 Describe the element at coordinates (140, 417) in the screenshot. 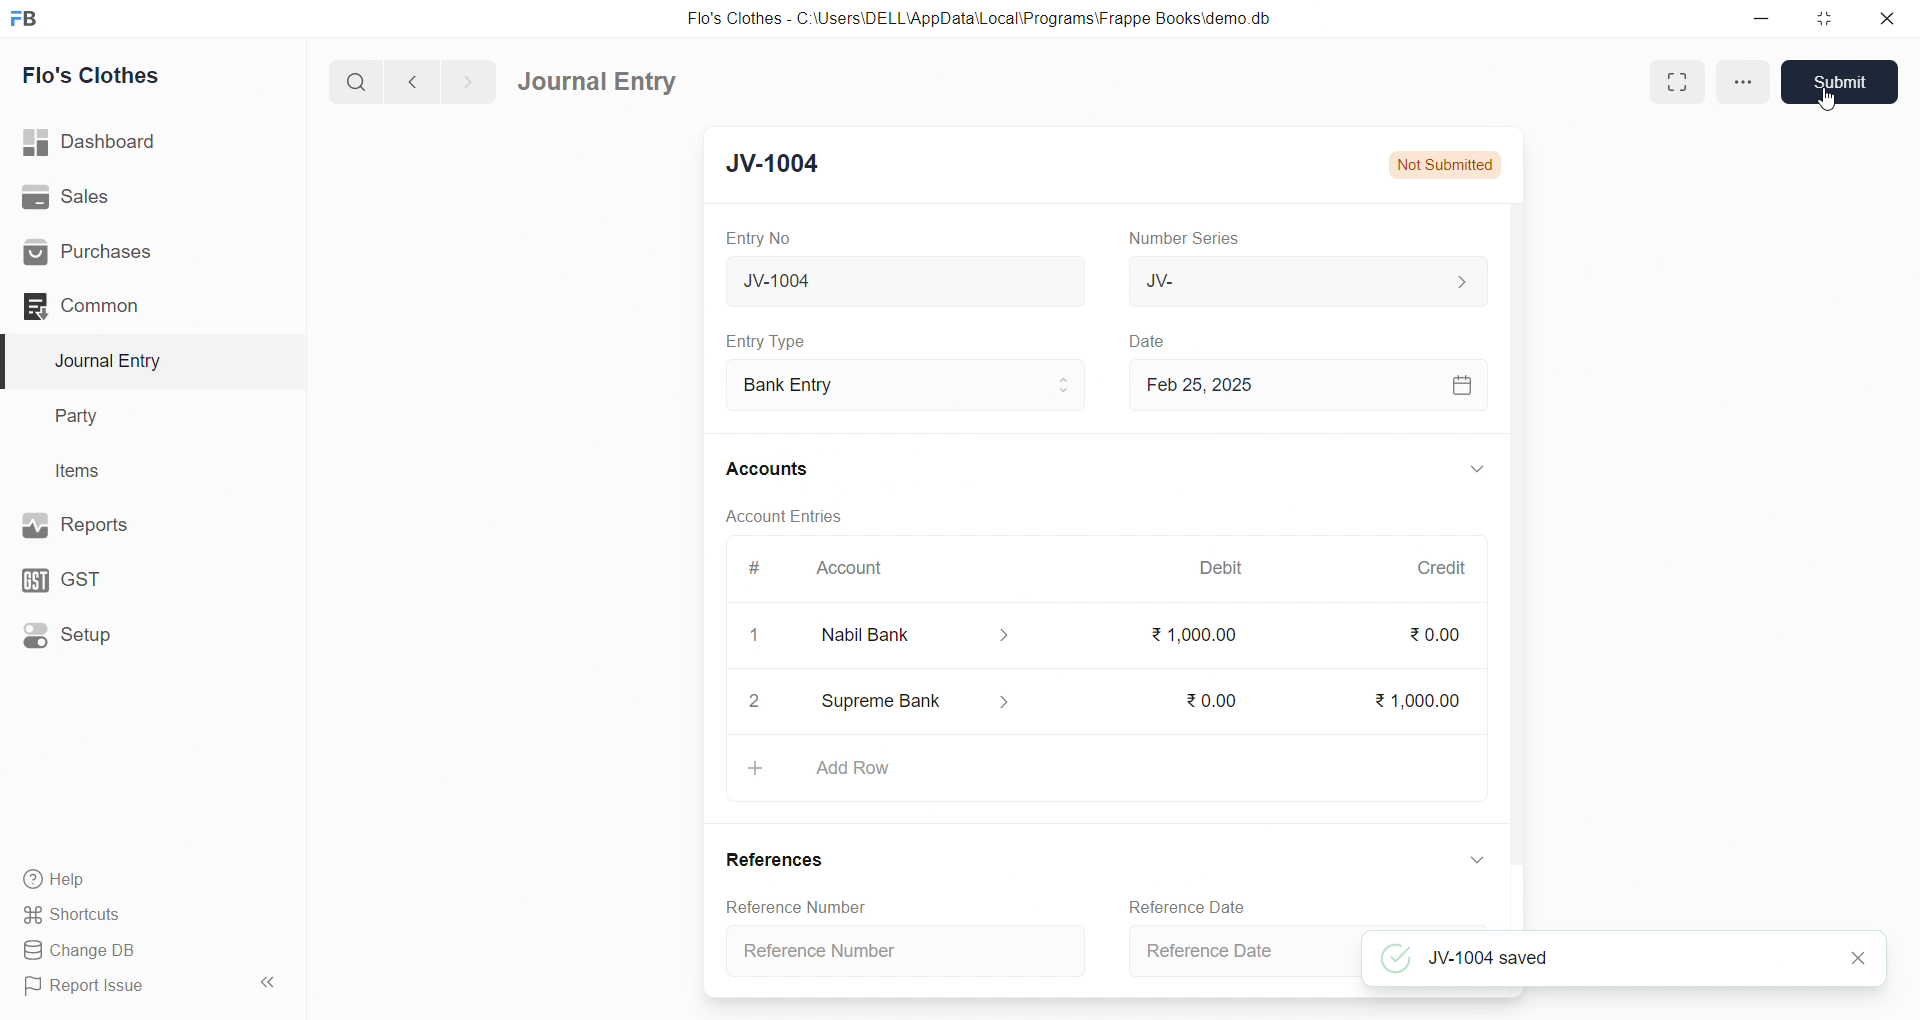

I see `Party` at that location.